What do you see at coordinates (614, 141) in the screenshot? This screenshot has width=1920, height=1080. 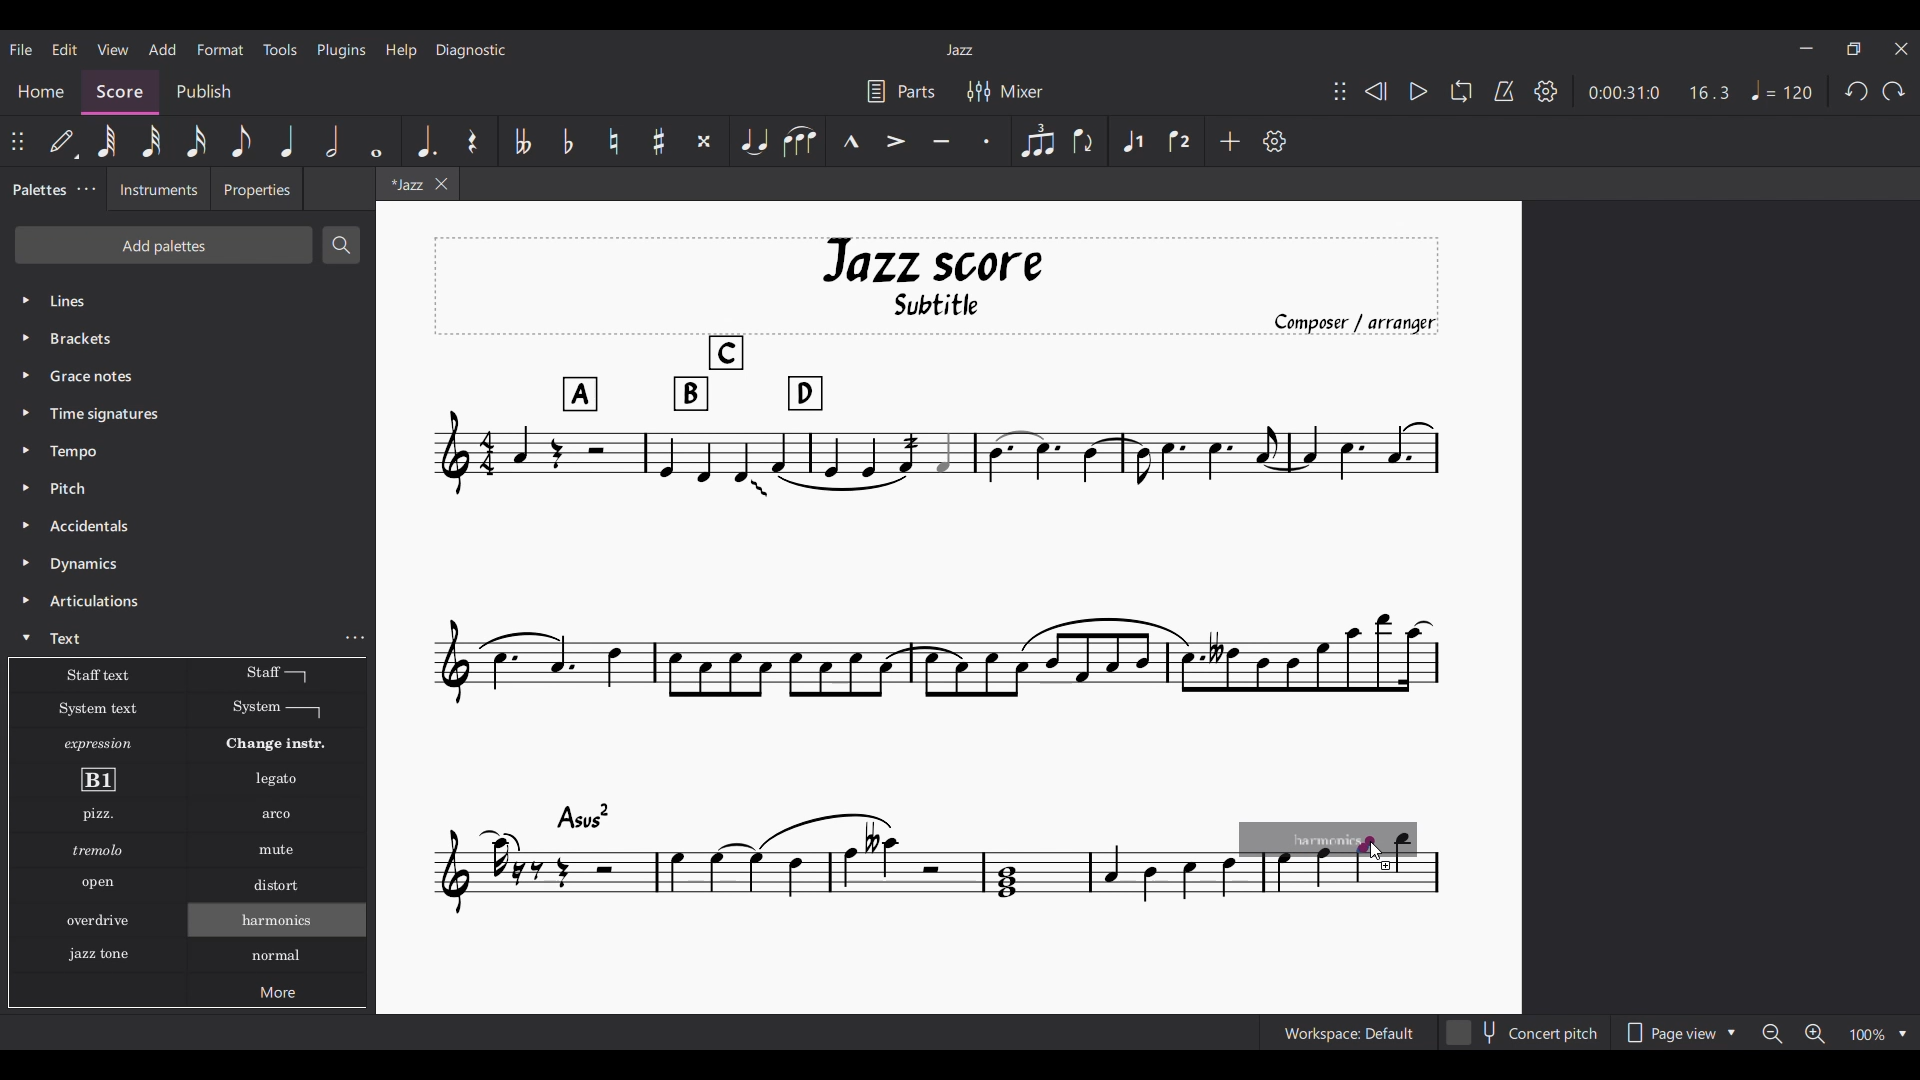 I see `Toggle natural` at bounding box center [614, 141].